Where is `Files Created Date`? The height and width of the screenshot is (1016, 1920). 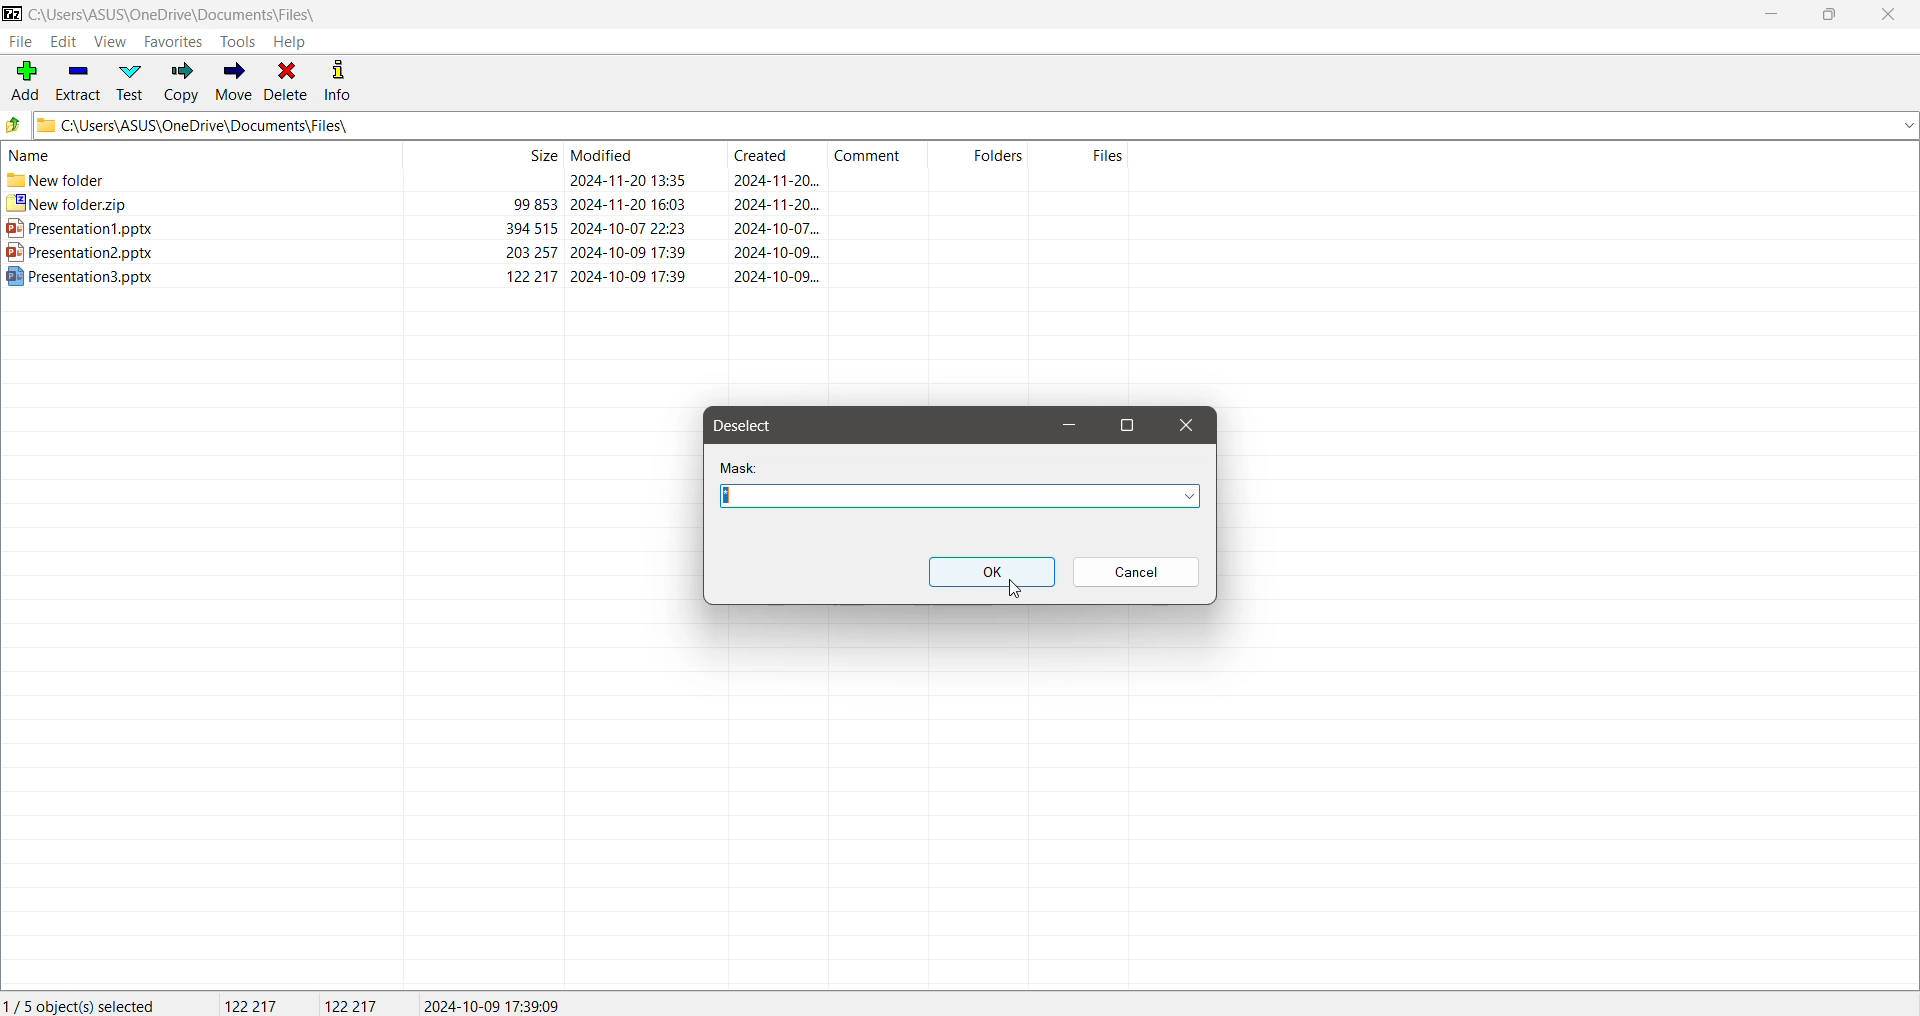 Files Created Date is located at coordinates (779, 155).